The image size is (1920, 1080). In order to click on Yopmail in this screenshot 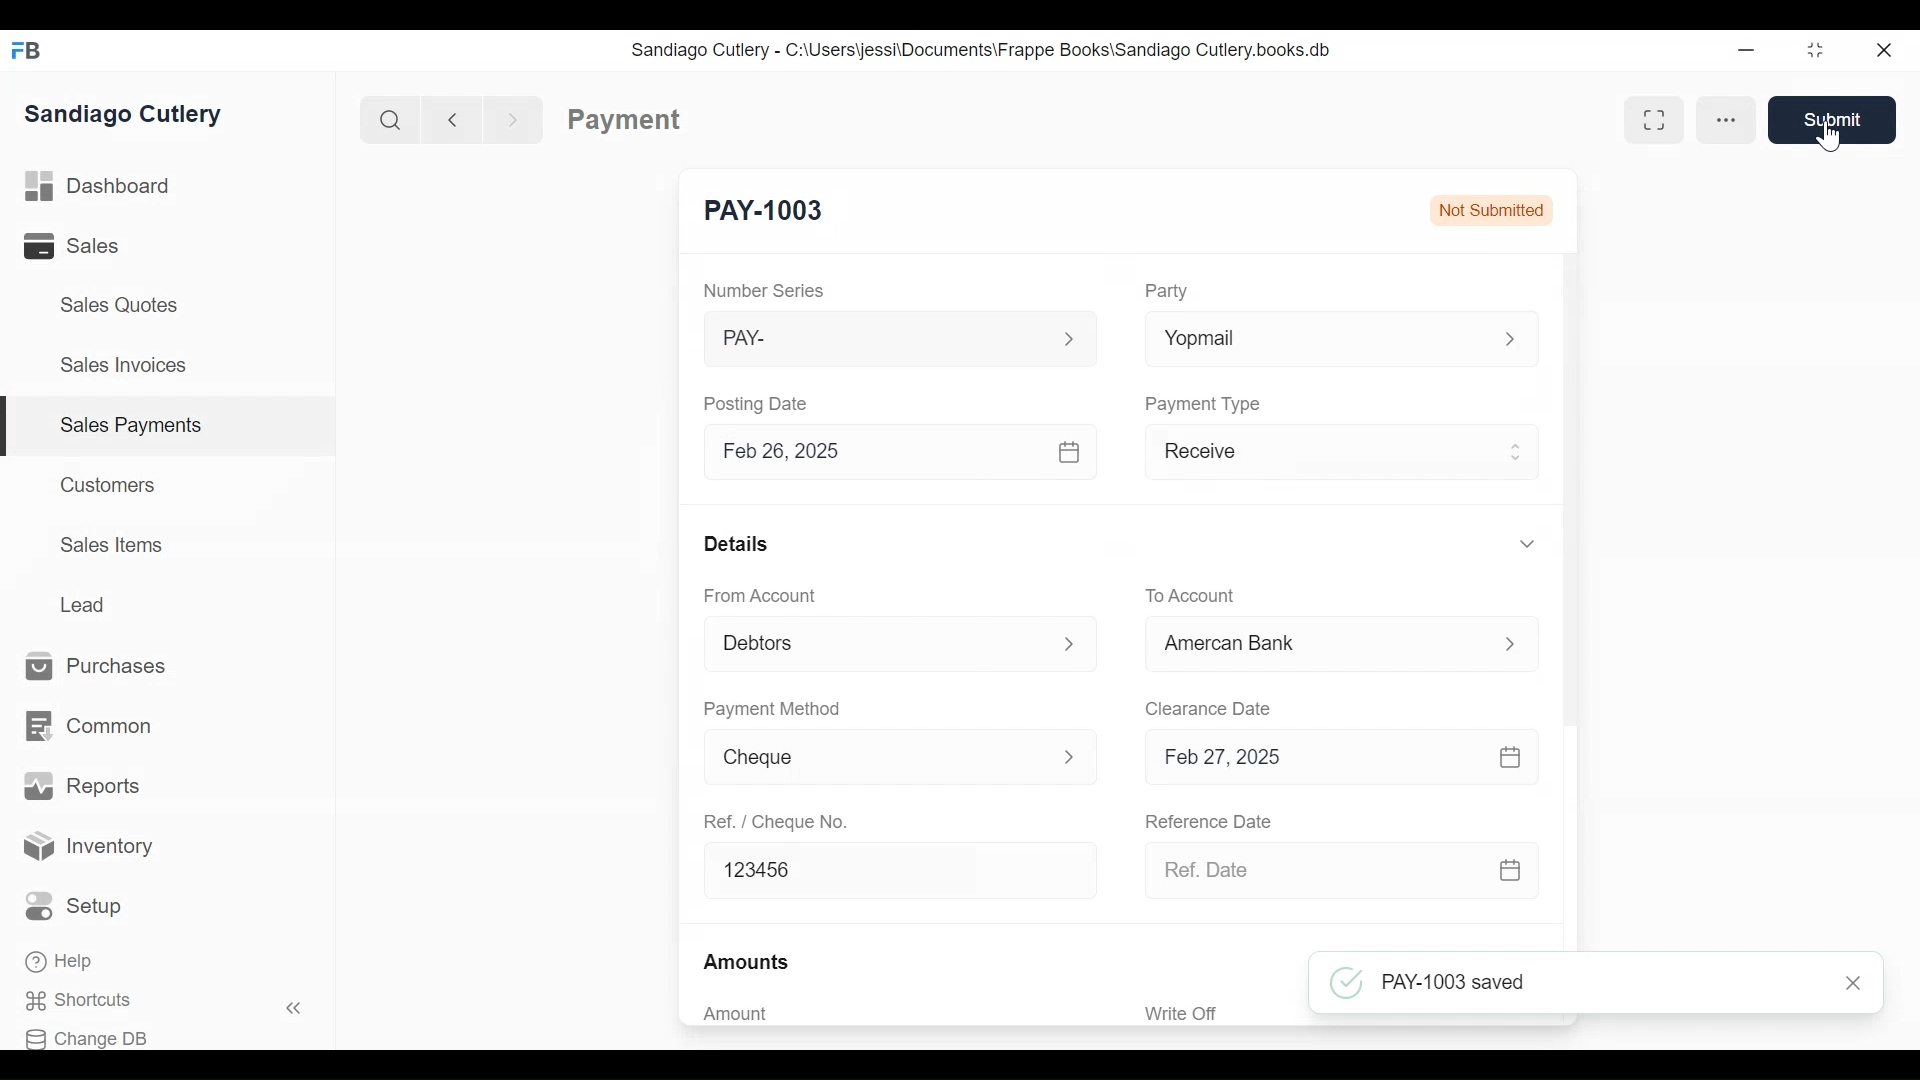, I will do `click(1313, 336)`.